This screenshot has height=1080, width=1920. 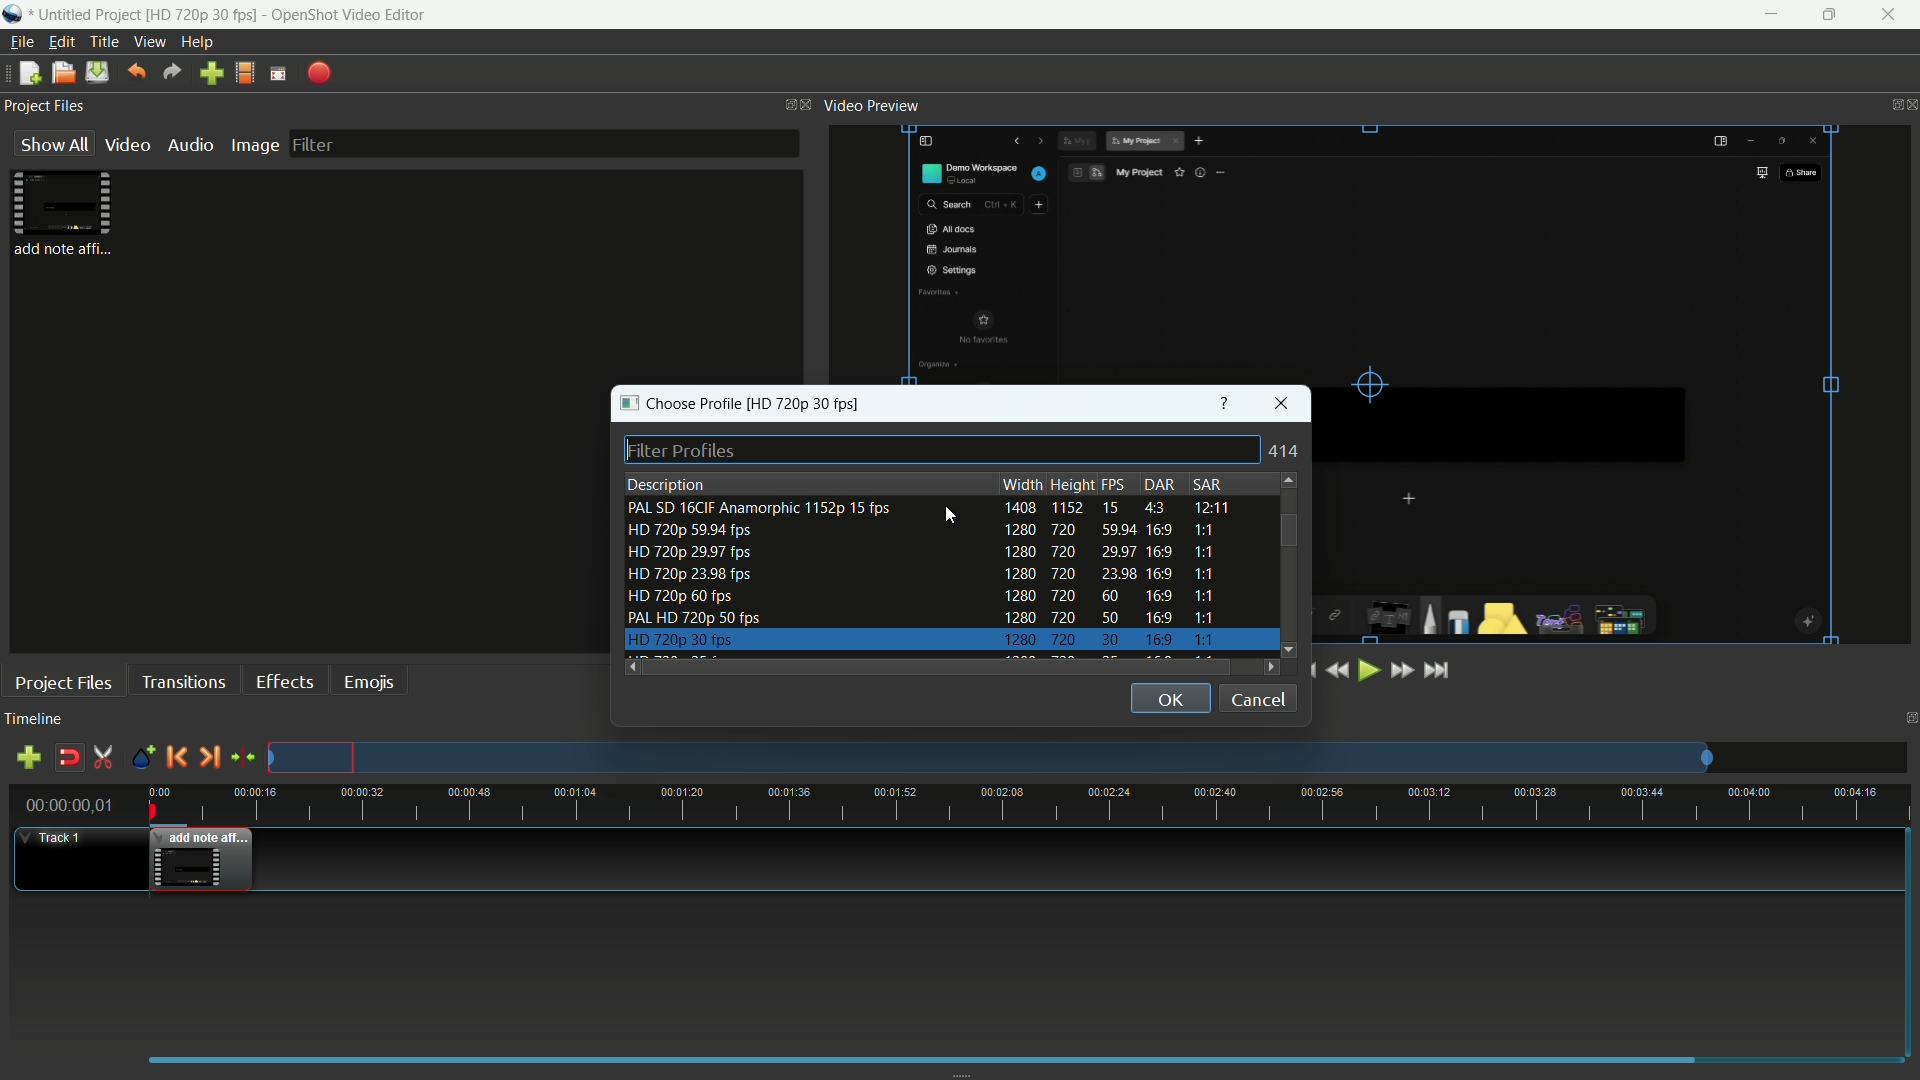 What do you see at coordinates (62, 684) in the screenshot?
I see `project files` at bounding box center [62, 684].